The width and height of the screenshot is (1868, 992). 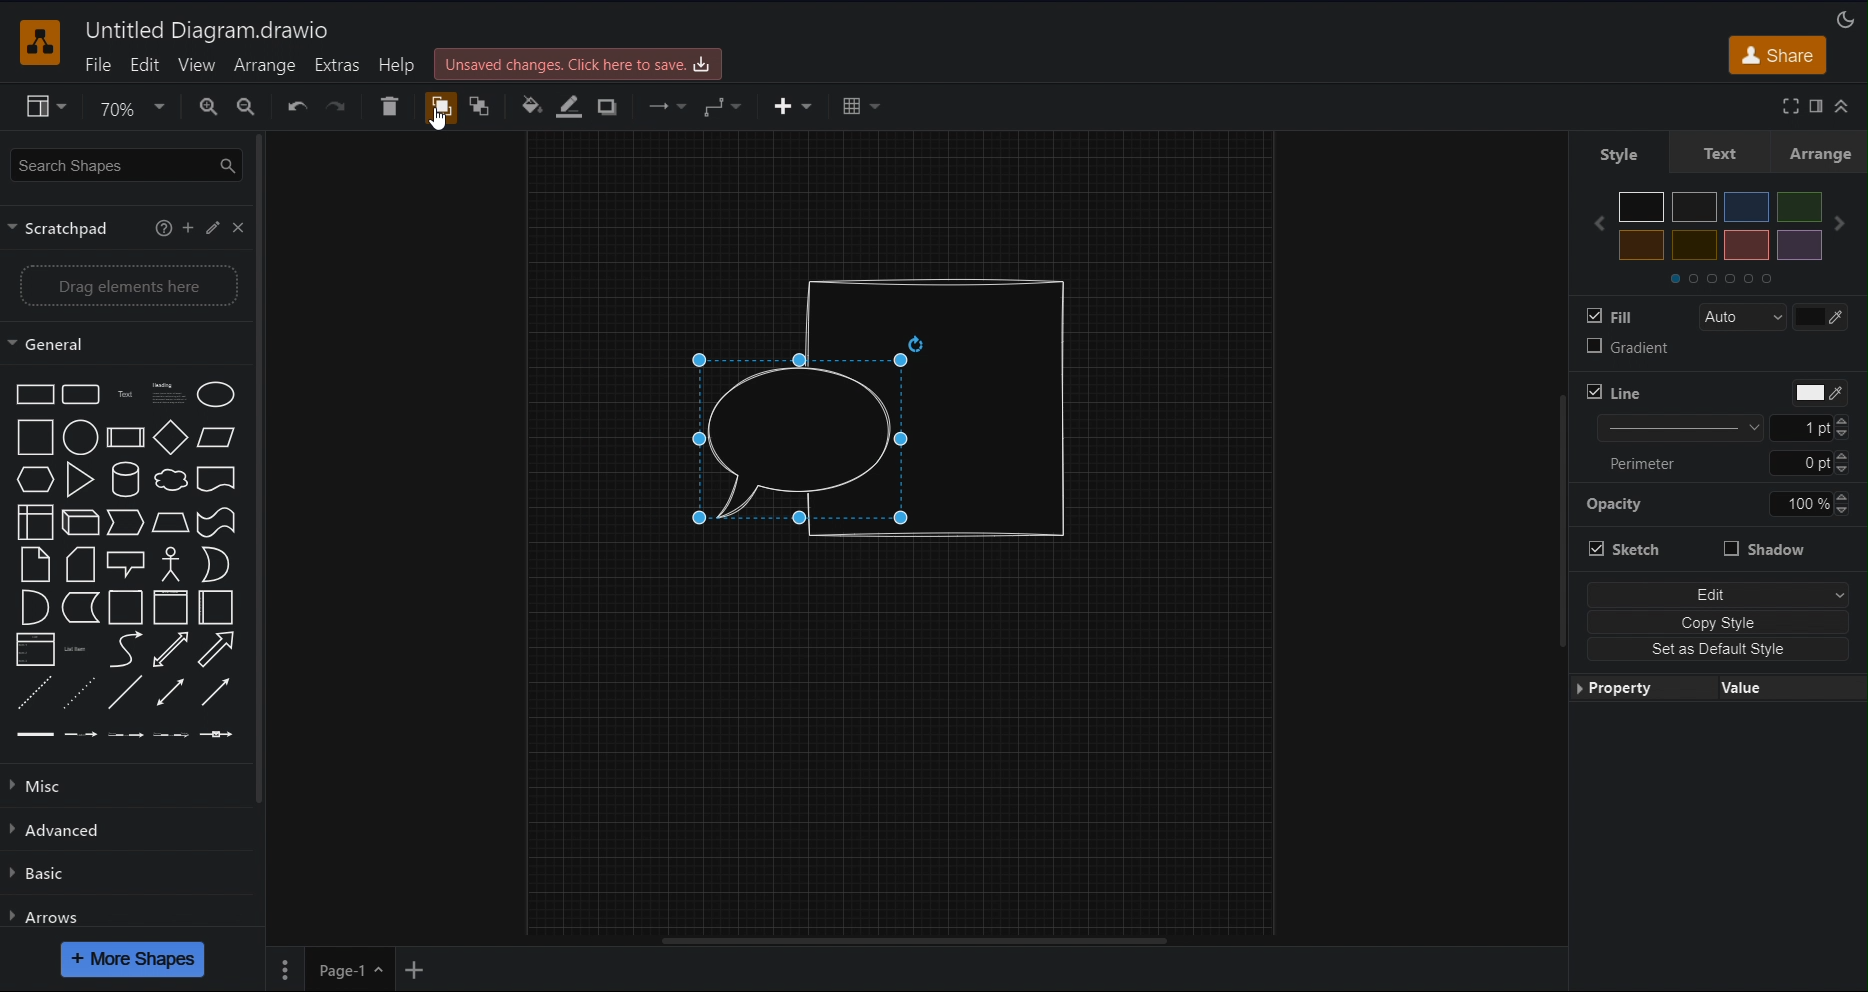 What do you see at coordinates (215, 565) in the screenshot?
I see `Or` at bounding box center [215, 565].